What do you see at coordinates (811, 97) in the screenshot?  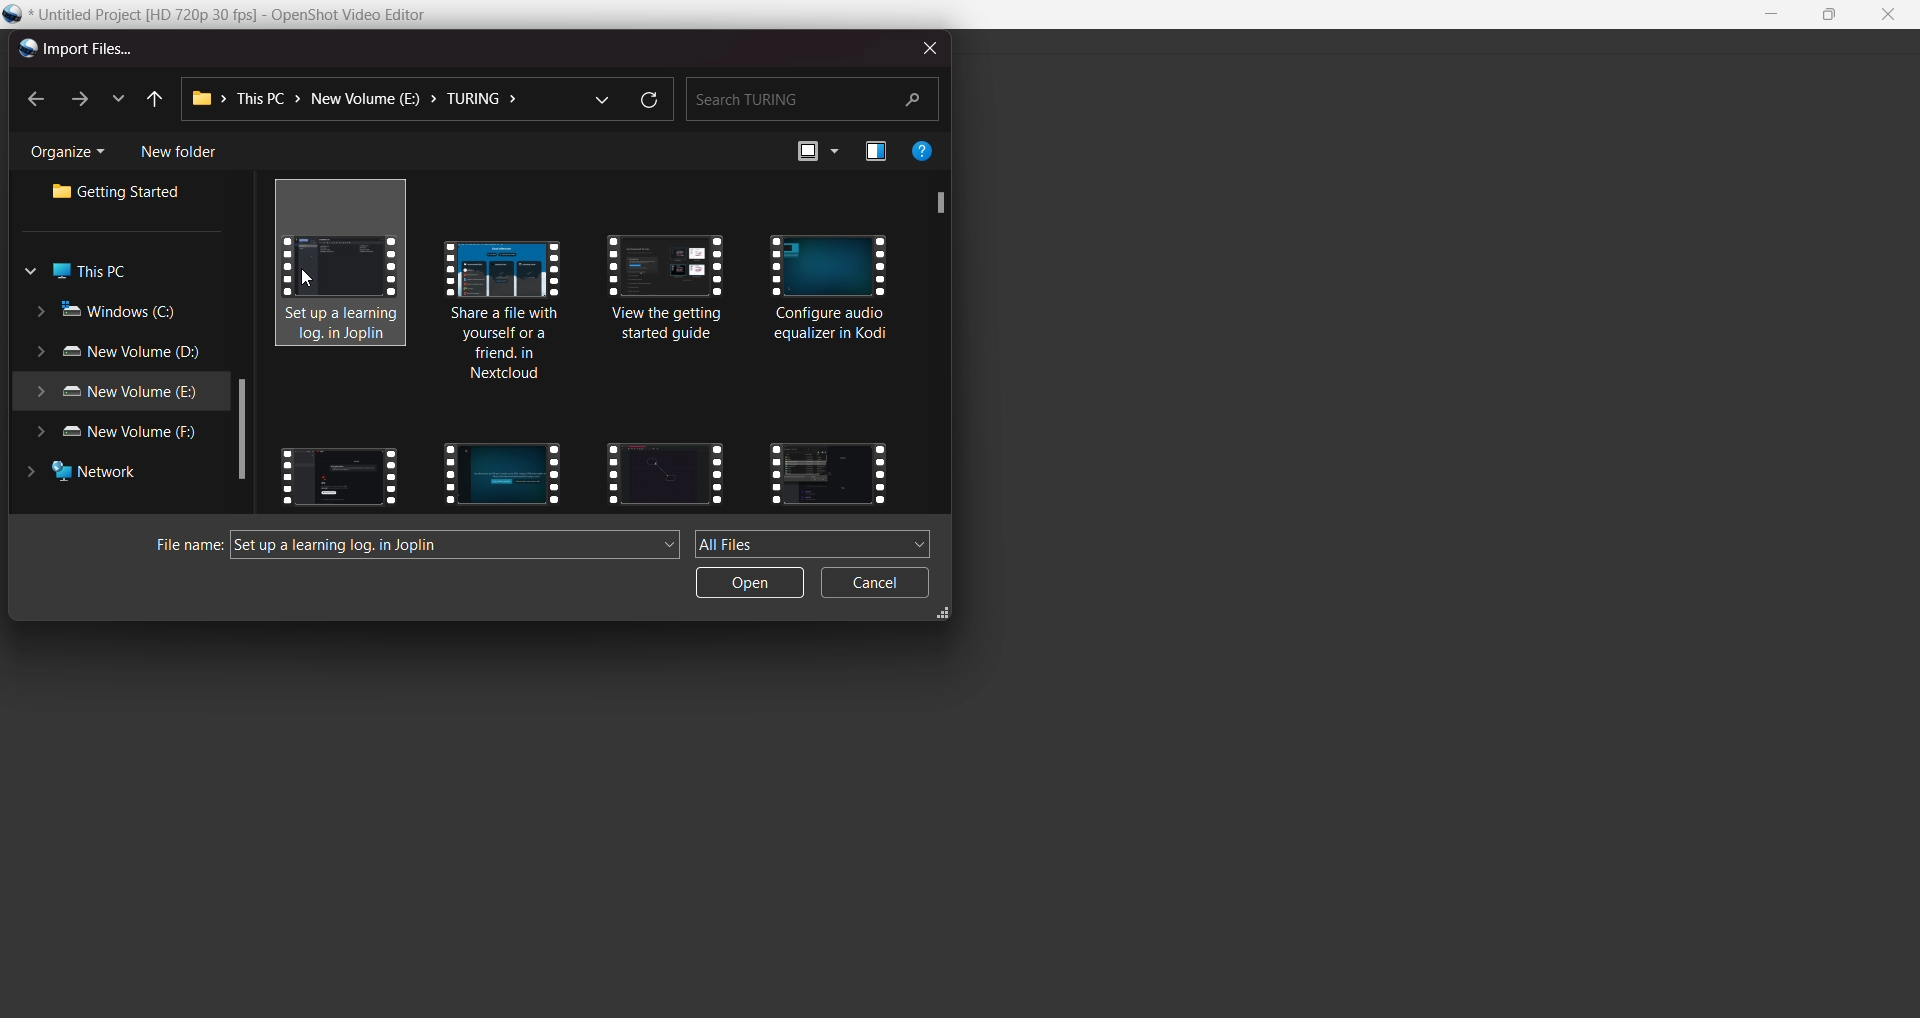 I see `search` at bounding box center [811, 97].